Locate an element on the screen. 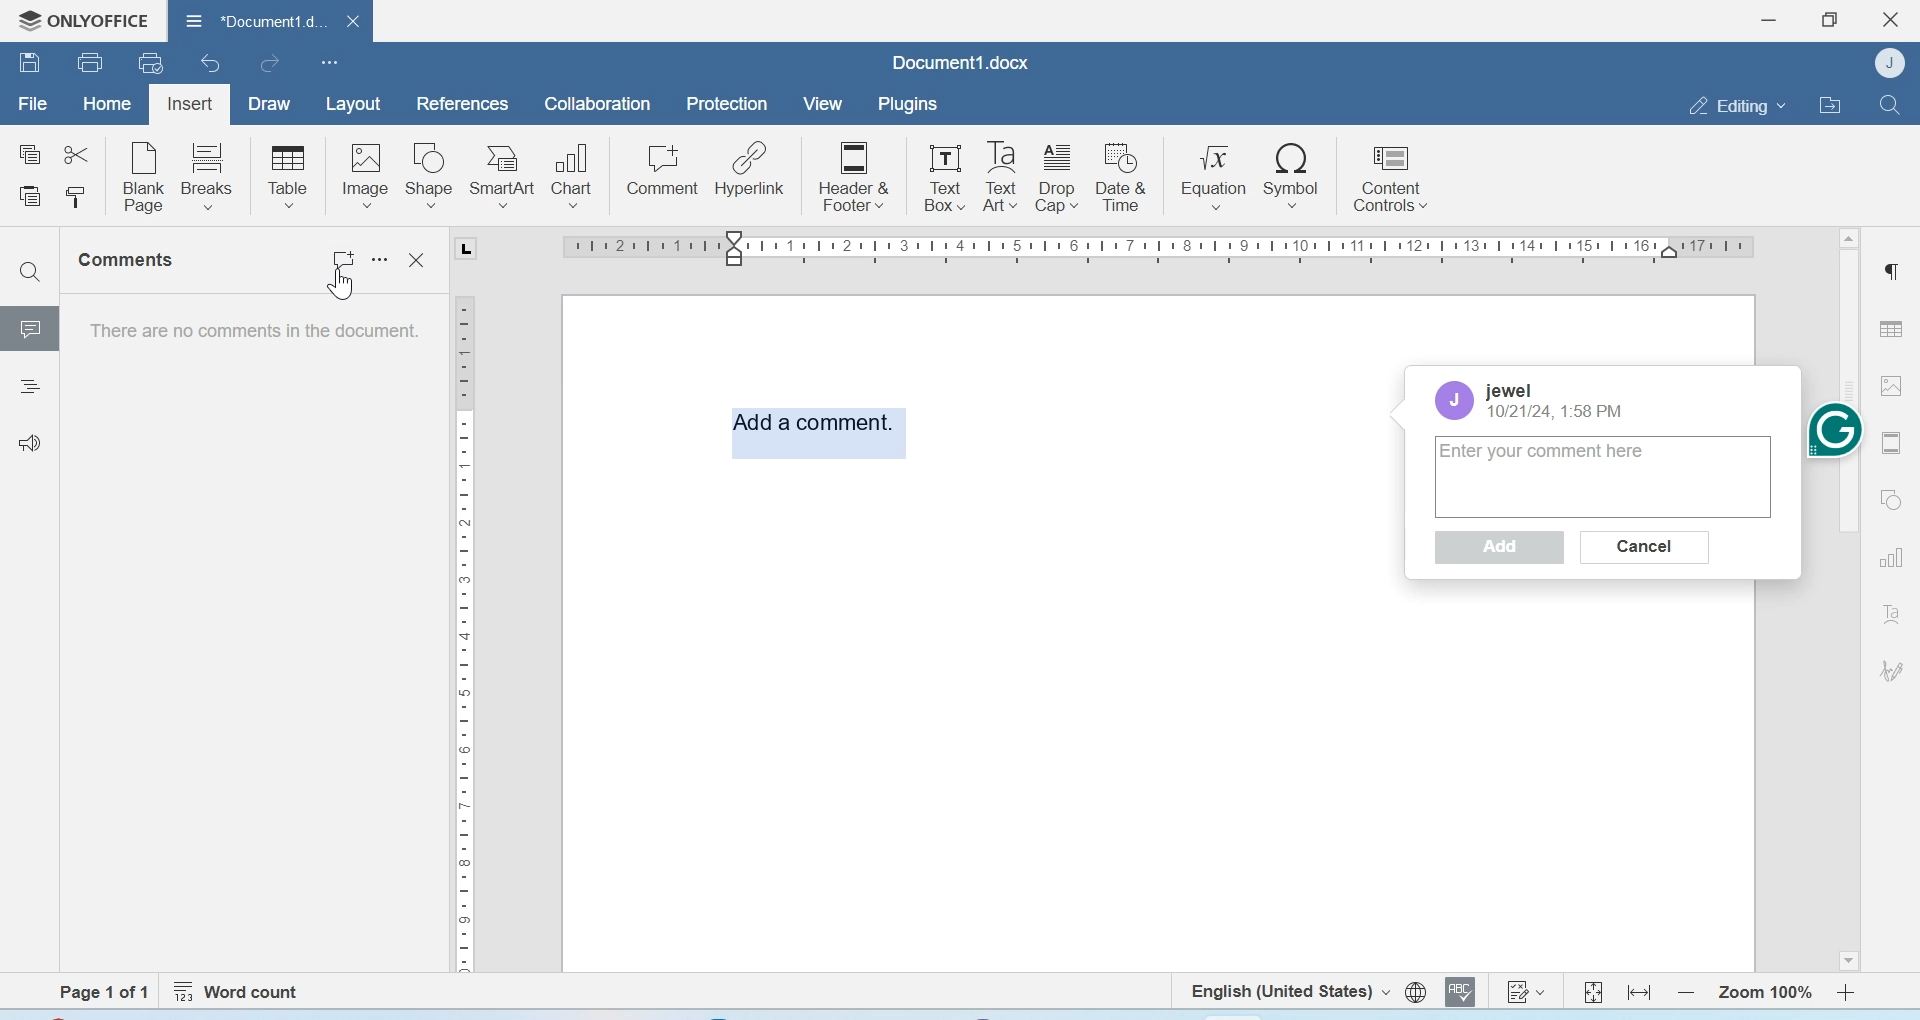 Image resolution: width=1920 pixels, height=1020 pixels. Editing is located at coordinates (1736, 105).